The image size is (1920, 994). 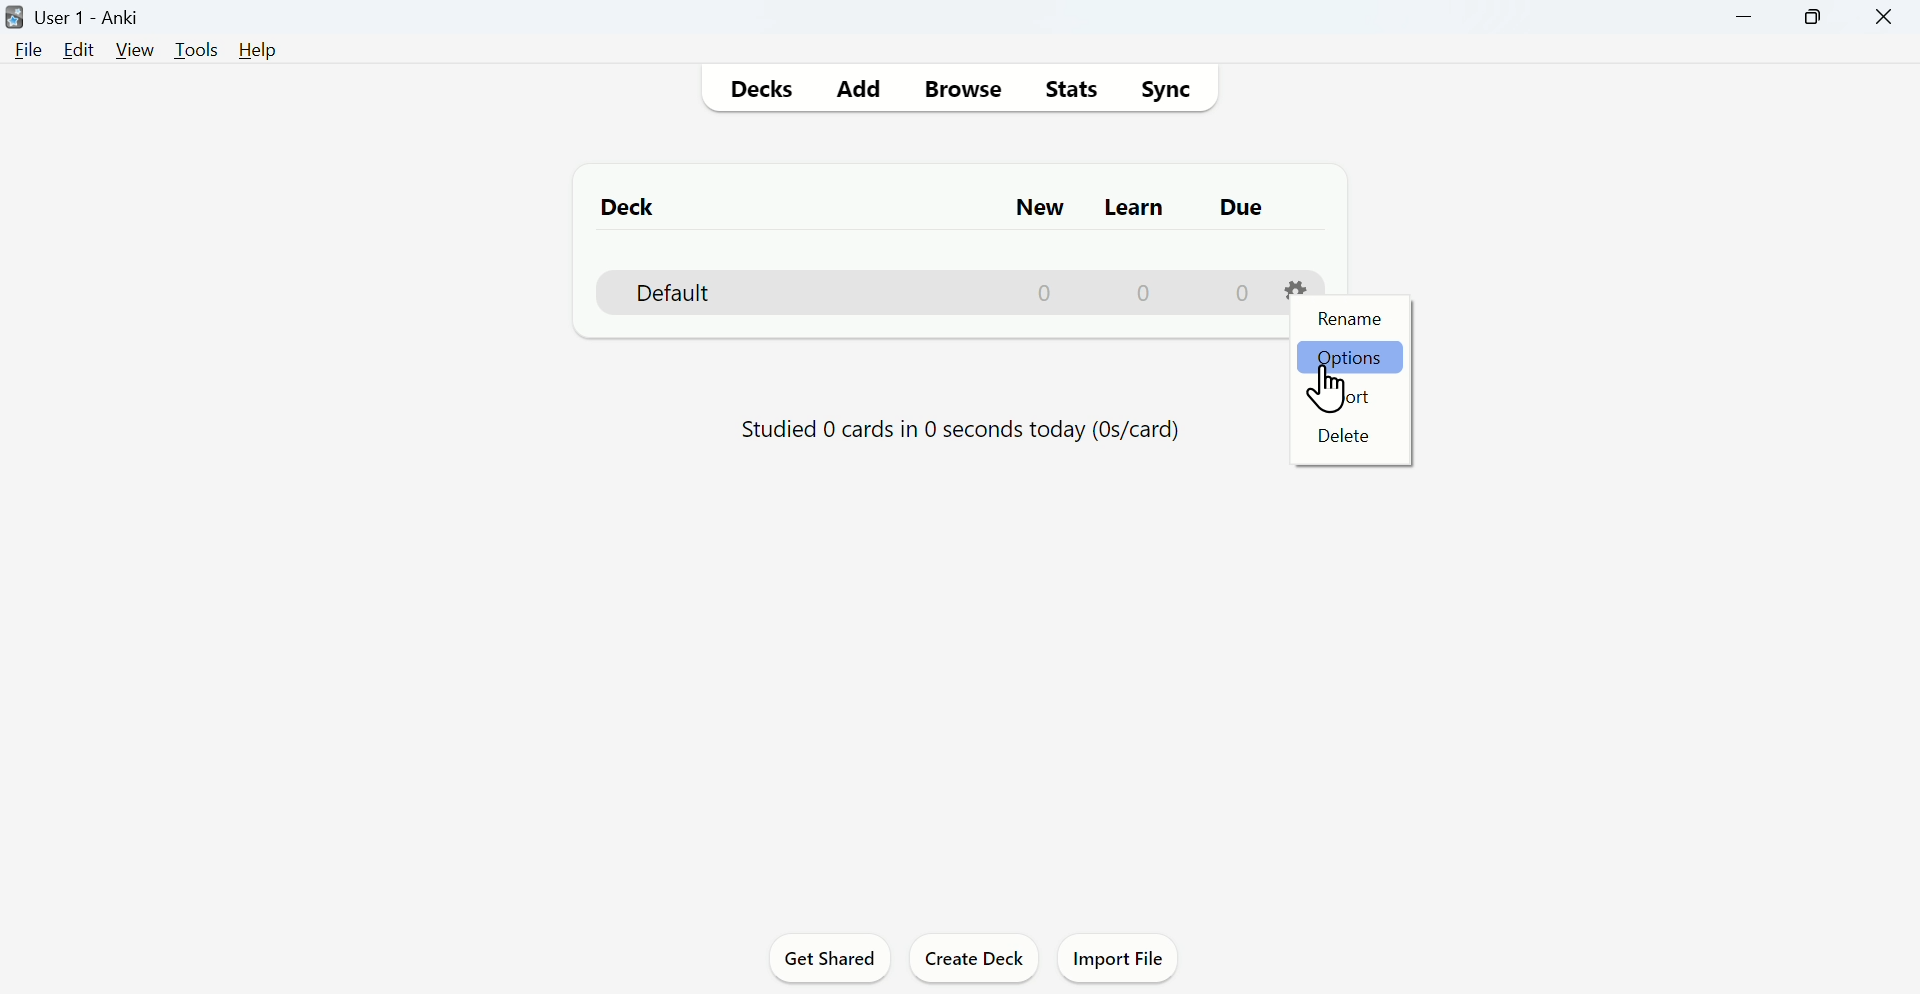 What do you see at coordinates (1812, 18) in the screenshot?
I see `Maximize` at bounding box center [1812, 18].